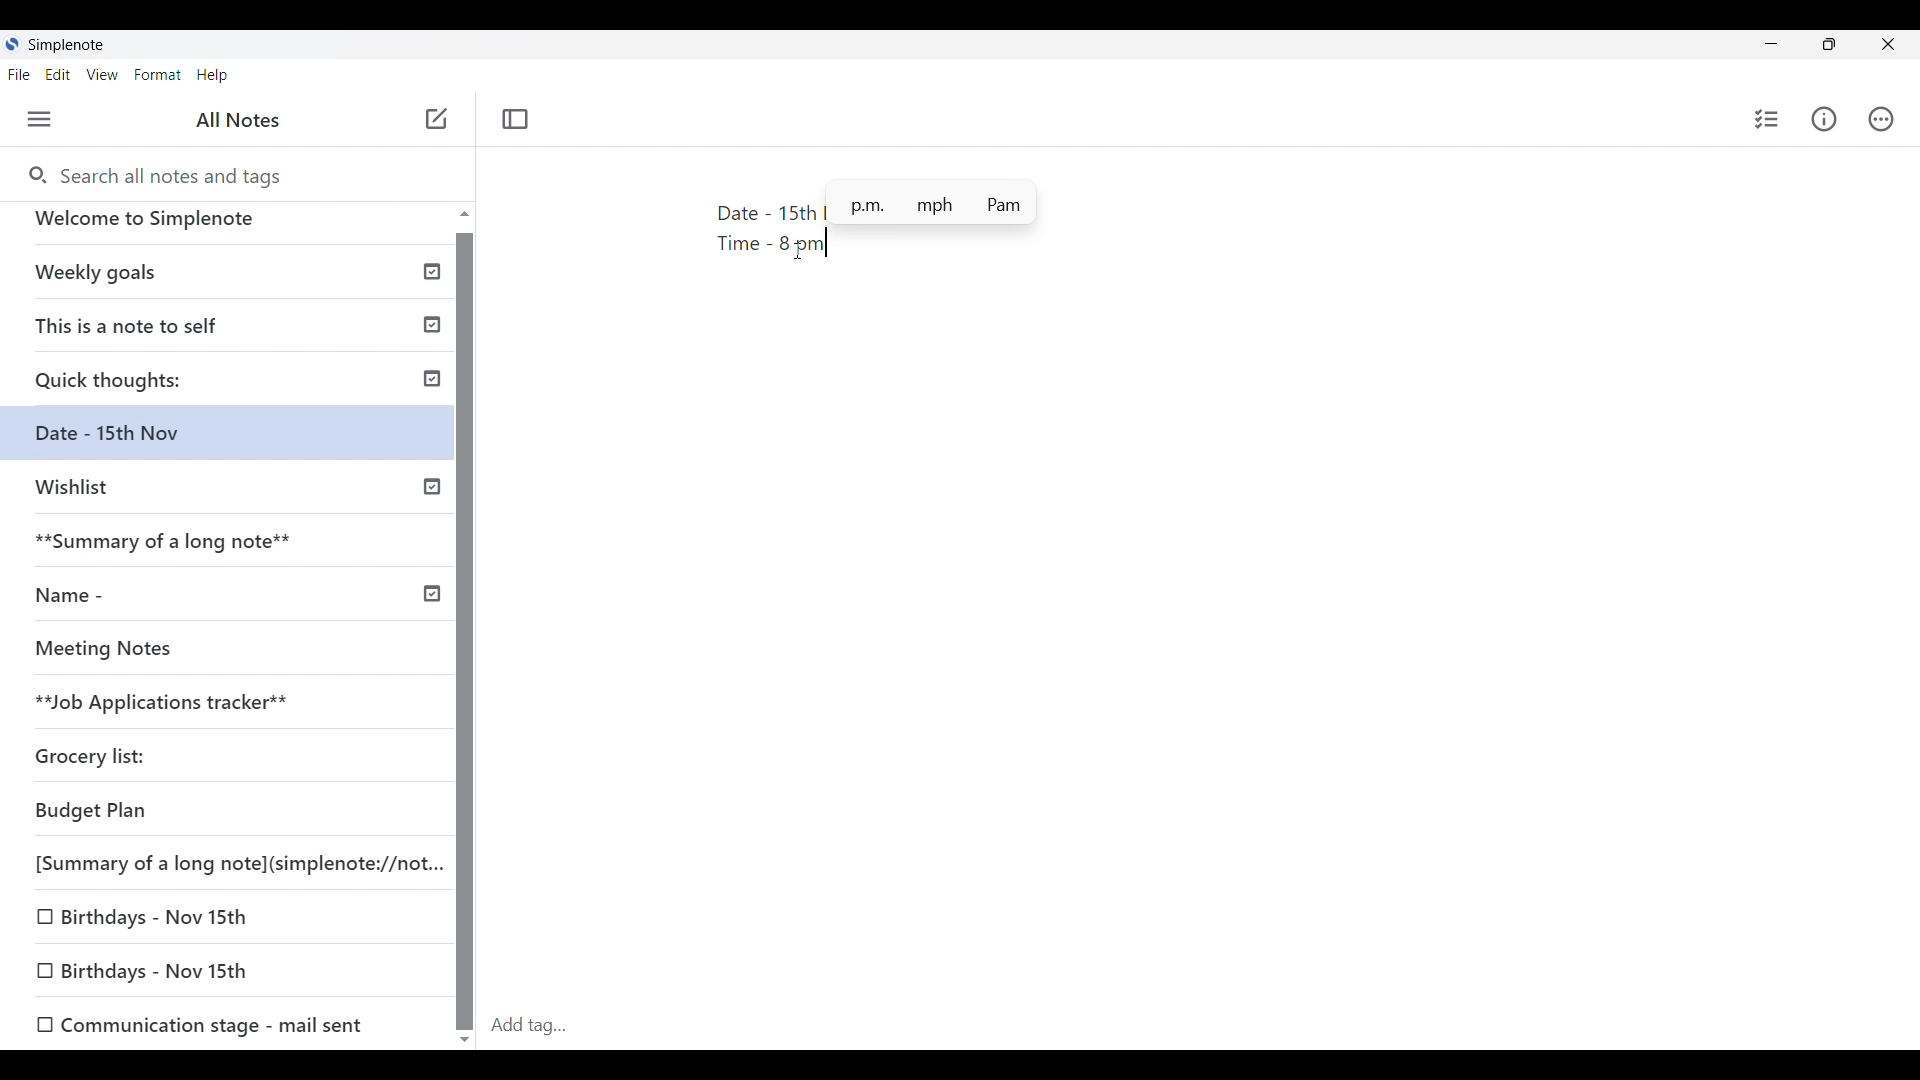  Describe the element at coordinates (515, 120) in the screenshot. I see `Toggle focus mode` at that location.